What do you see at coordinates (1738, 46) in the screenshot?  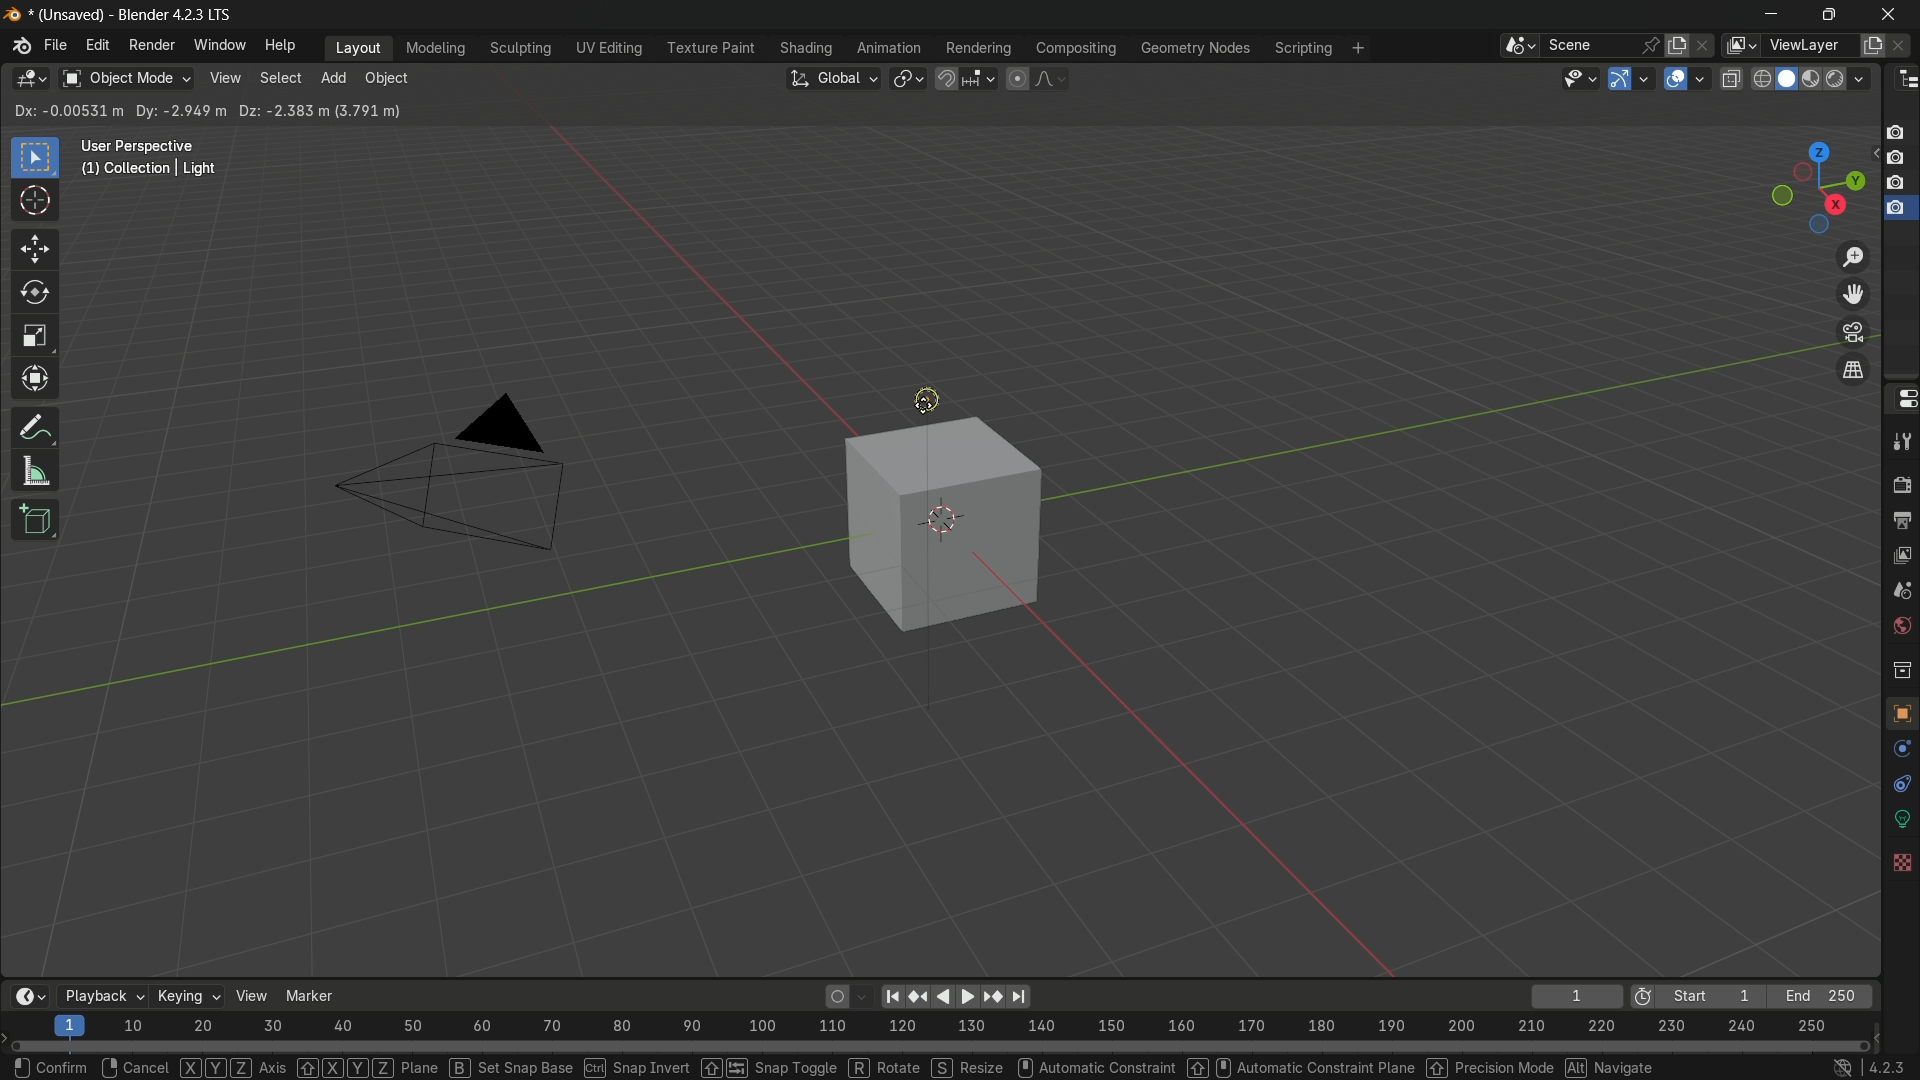 I see `active viewlayer` at bounding box center [1738, 46].